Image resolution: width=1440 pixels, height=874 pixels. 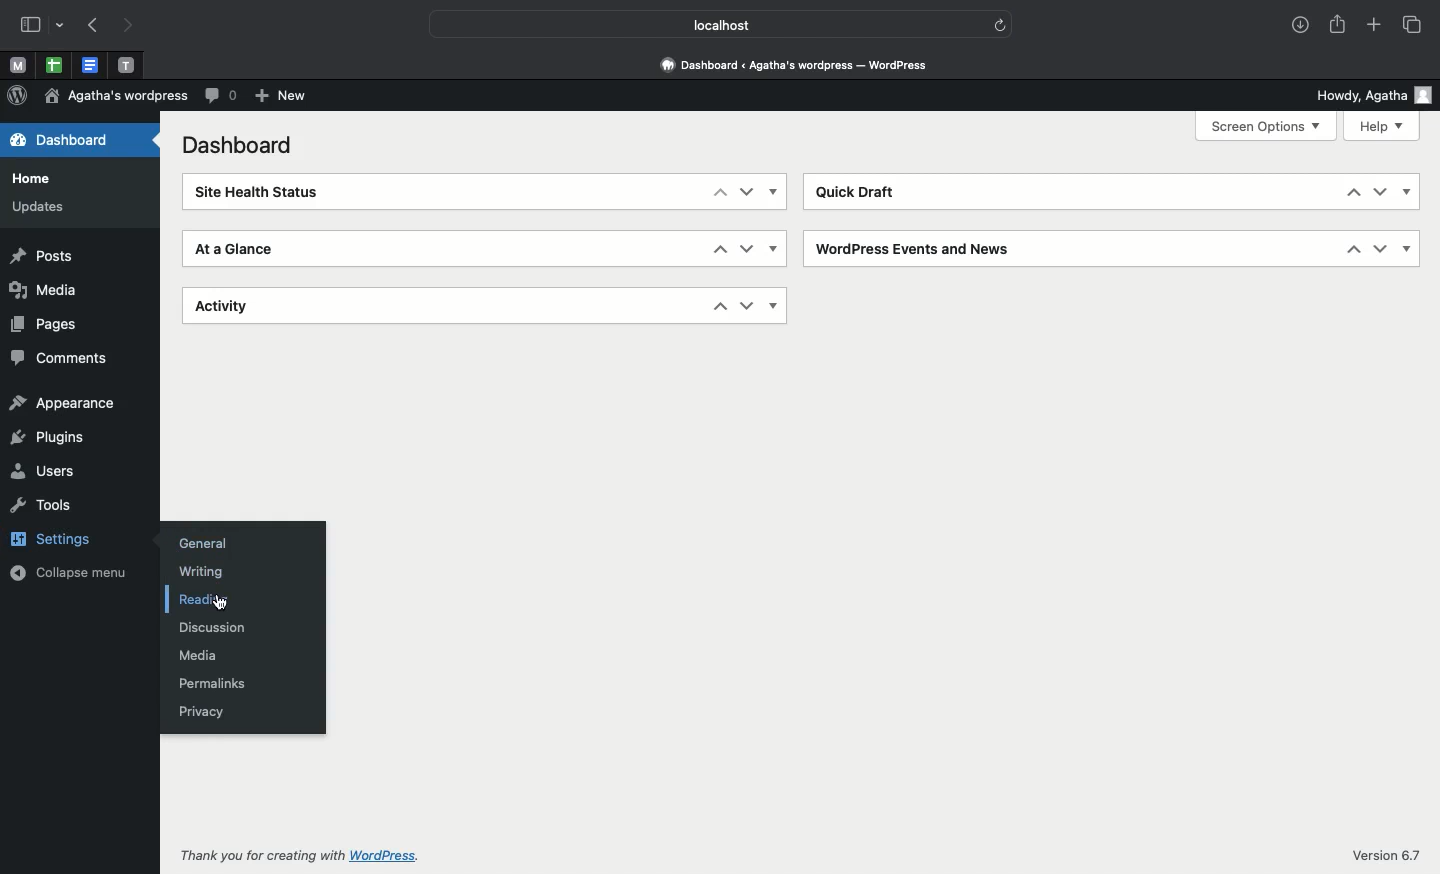 I want to click on Permalinks, so click(x=216, y=683).